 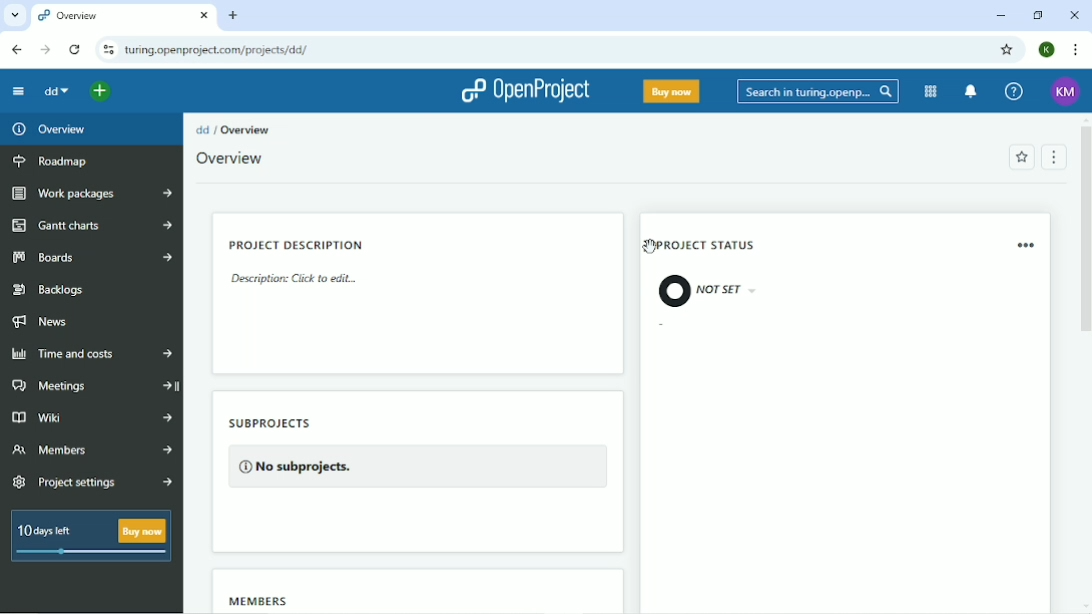 What do you see at coordinates (1048, 50) in the screenshot?
I see `Account` at bounding box center [1048, 50].